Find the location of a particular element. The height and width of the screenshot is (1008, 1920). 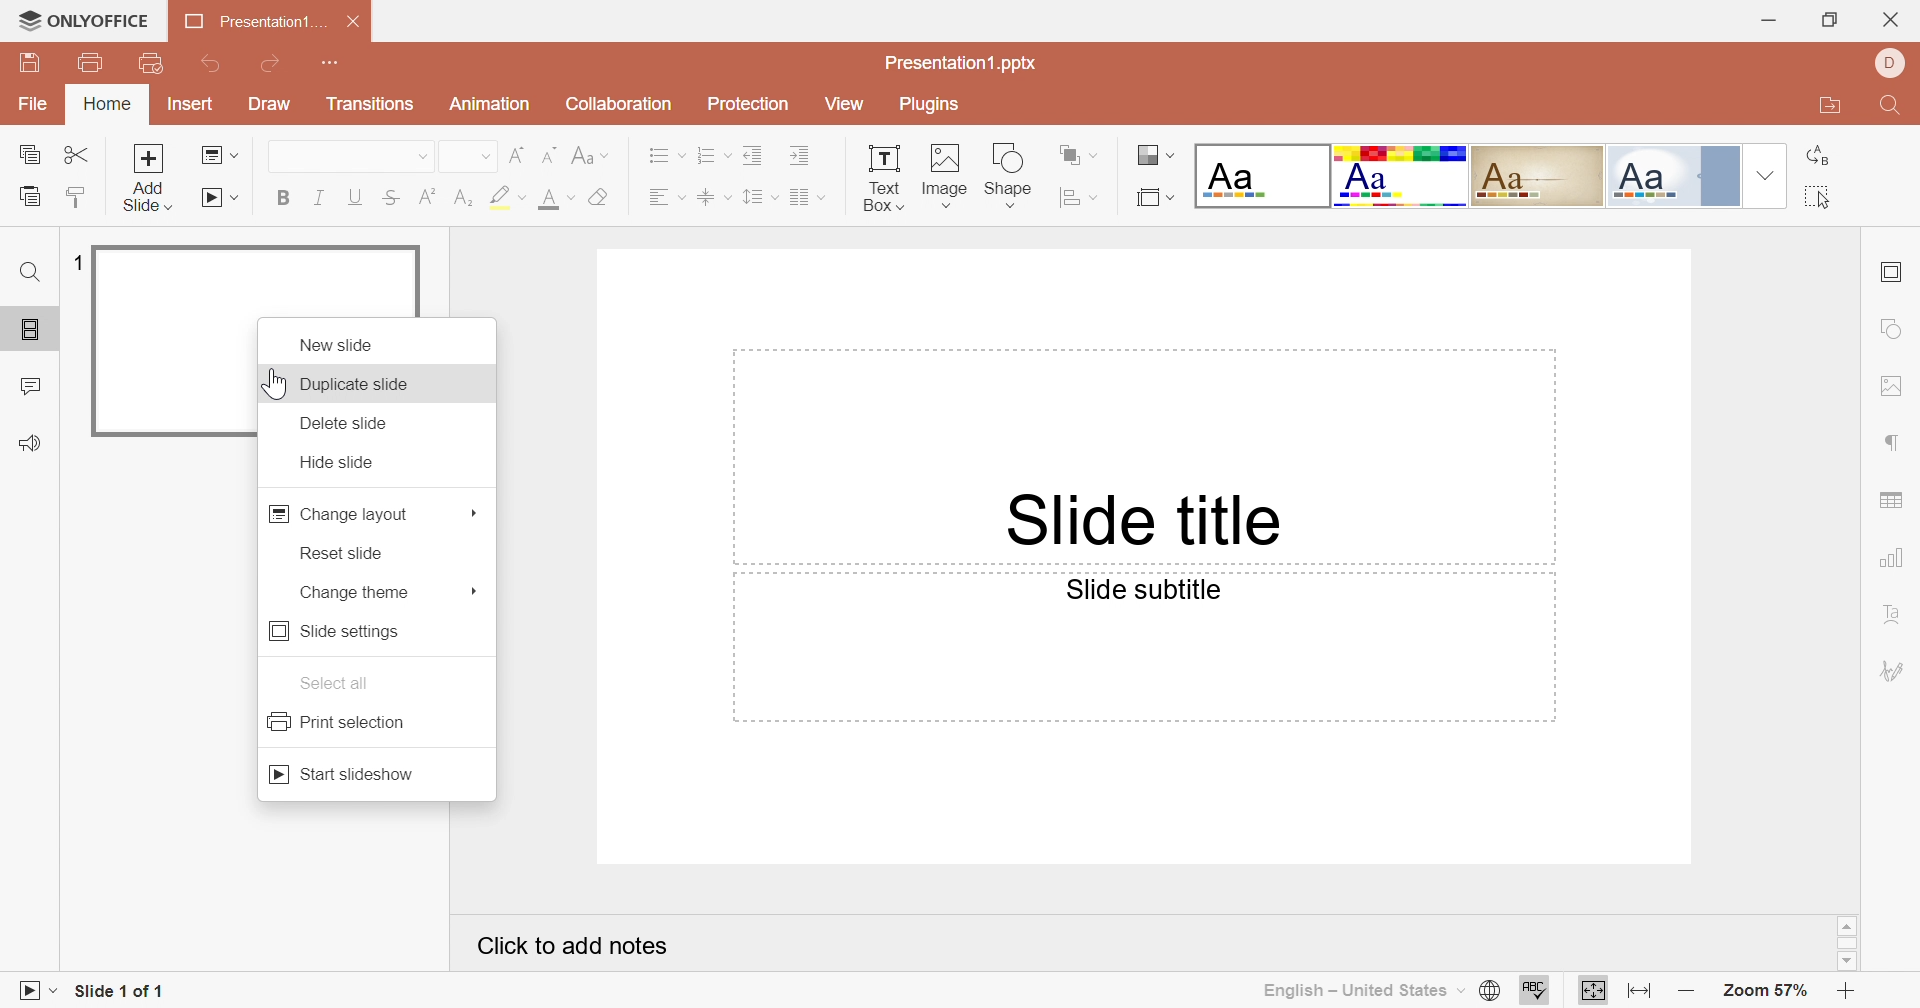

Basic is located at coordinates (1402, 177).